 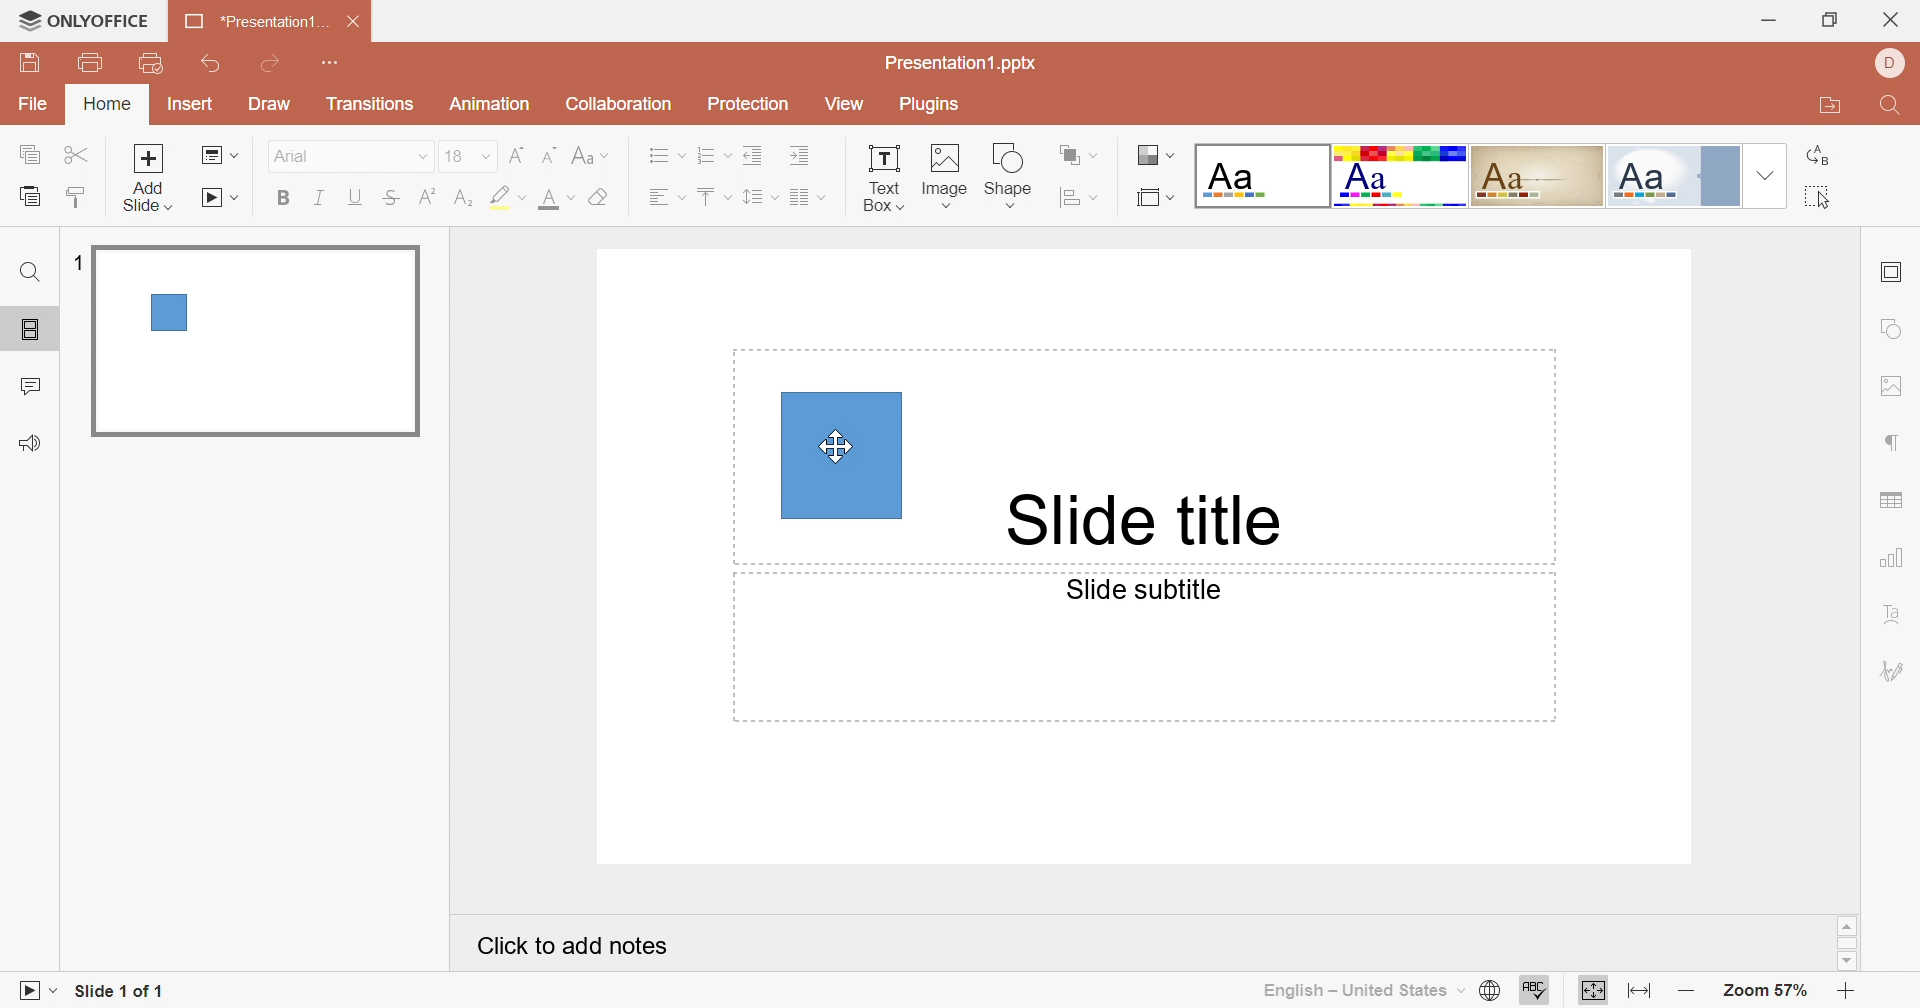 What do you see at coordinates (461, 200) in the screenshot?
I see `Subscript` at bounding box center [461, 200].